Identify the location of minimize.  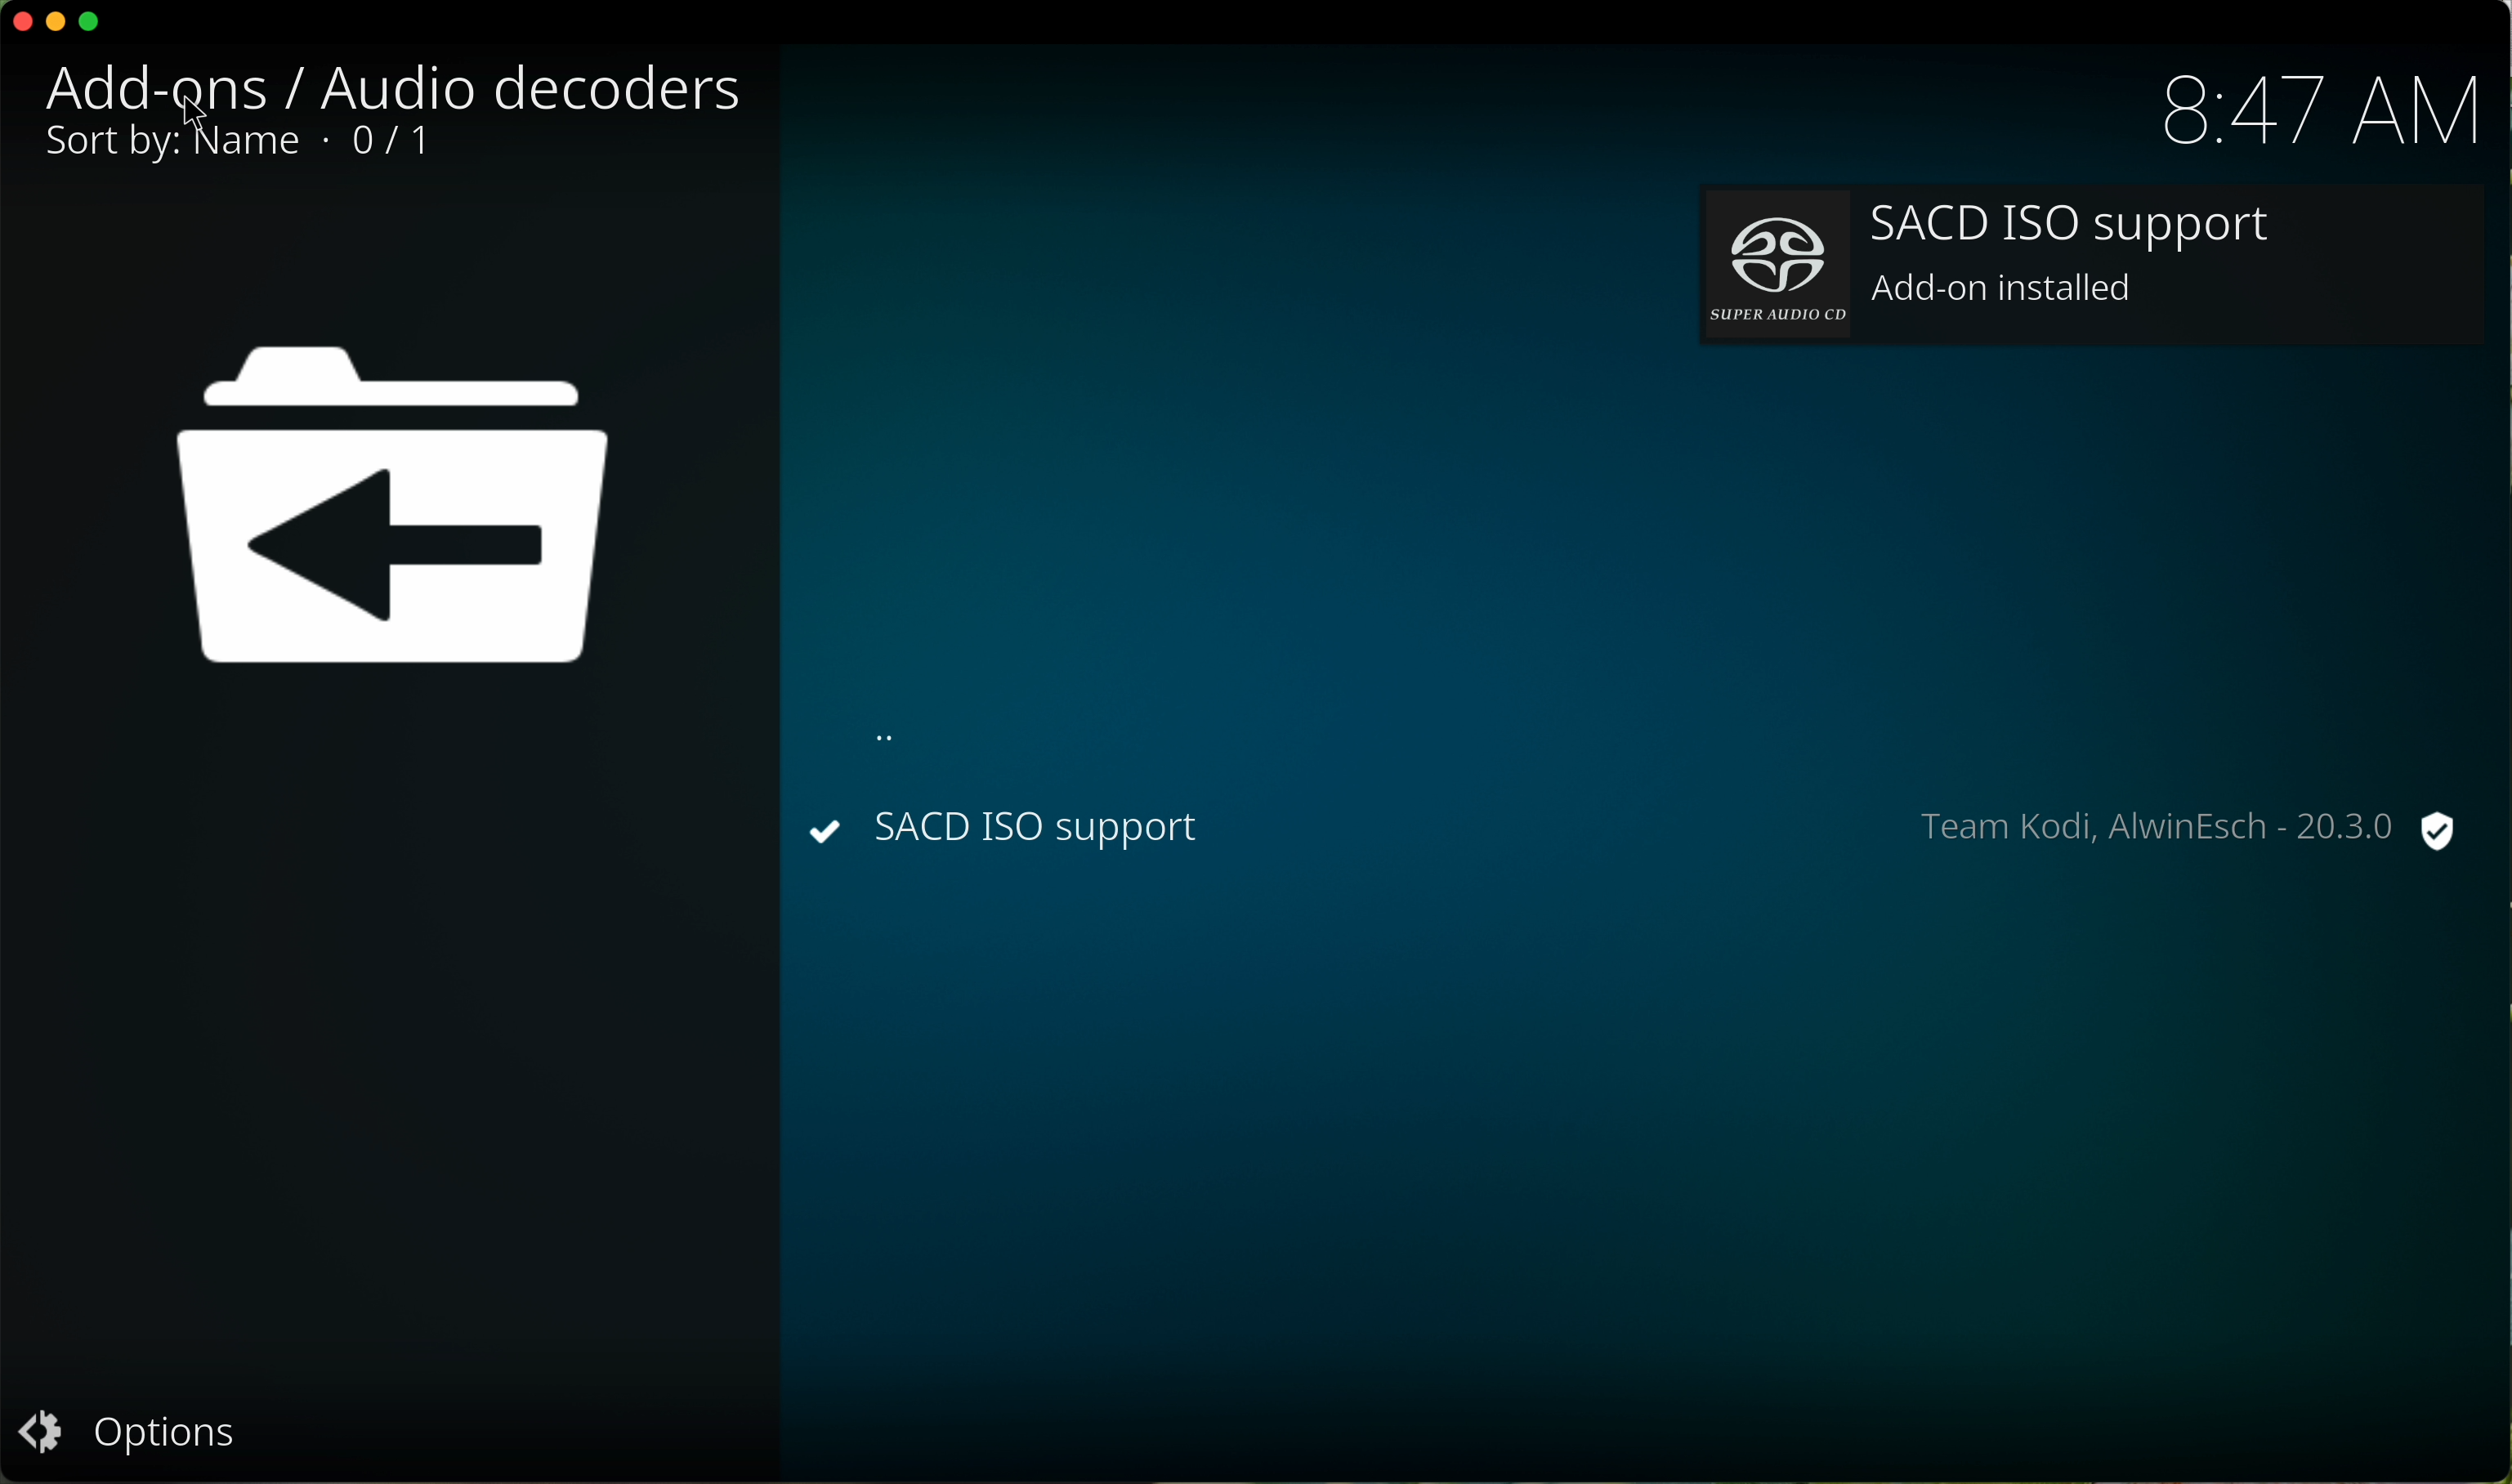
(58, 21).